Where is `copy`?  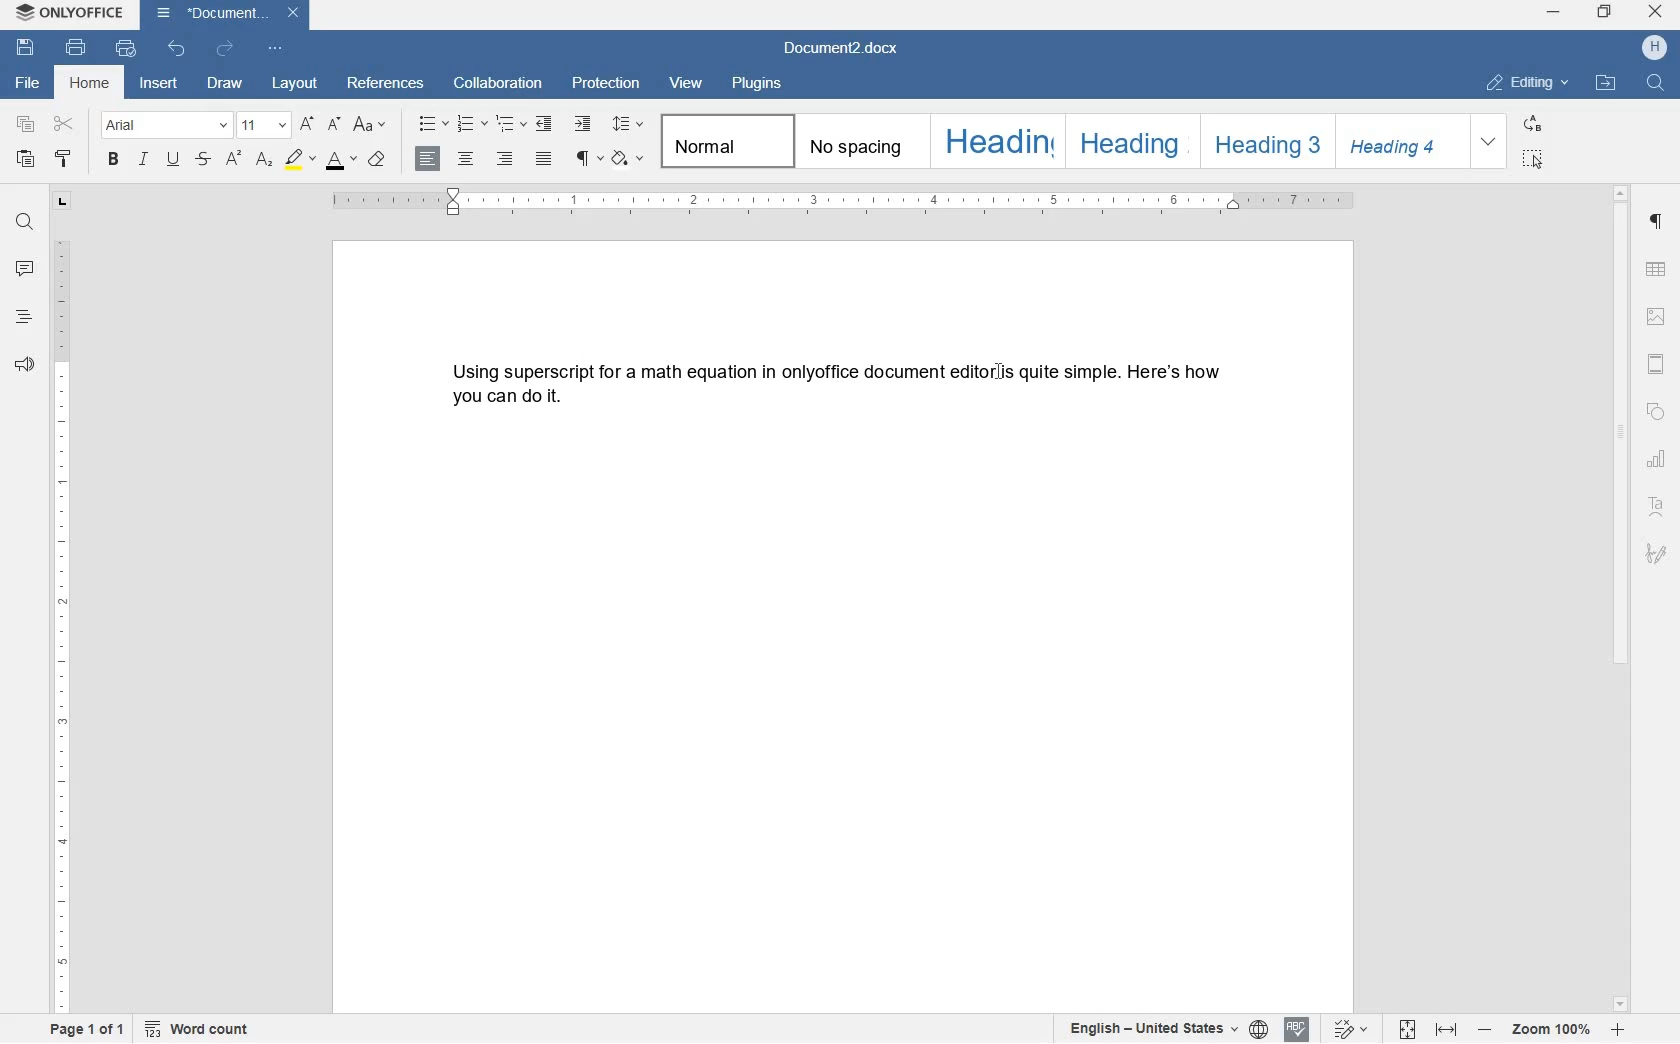
copy is located at coordinates (26, 125).